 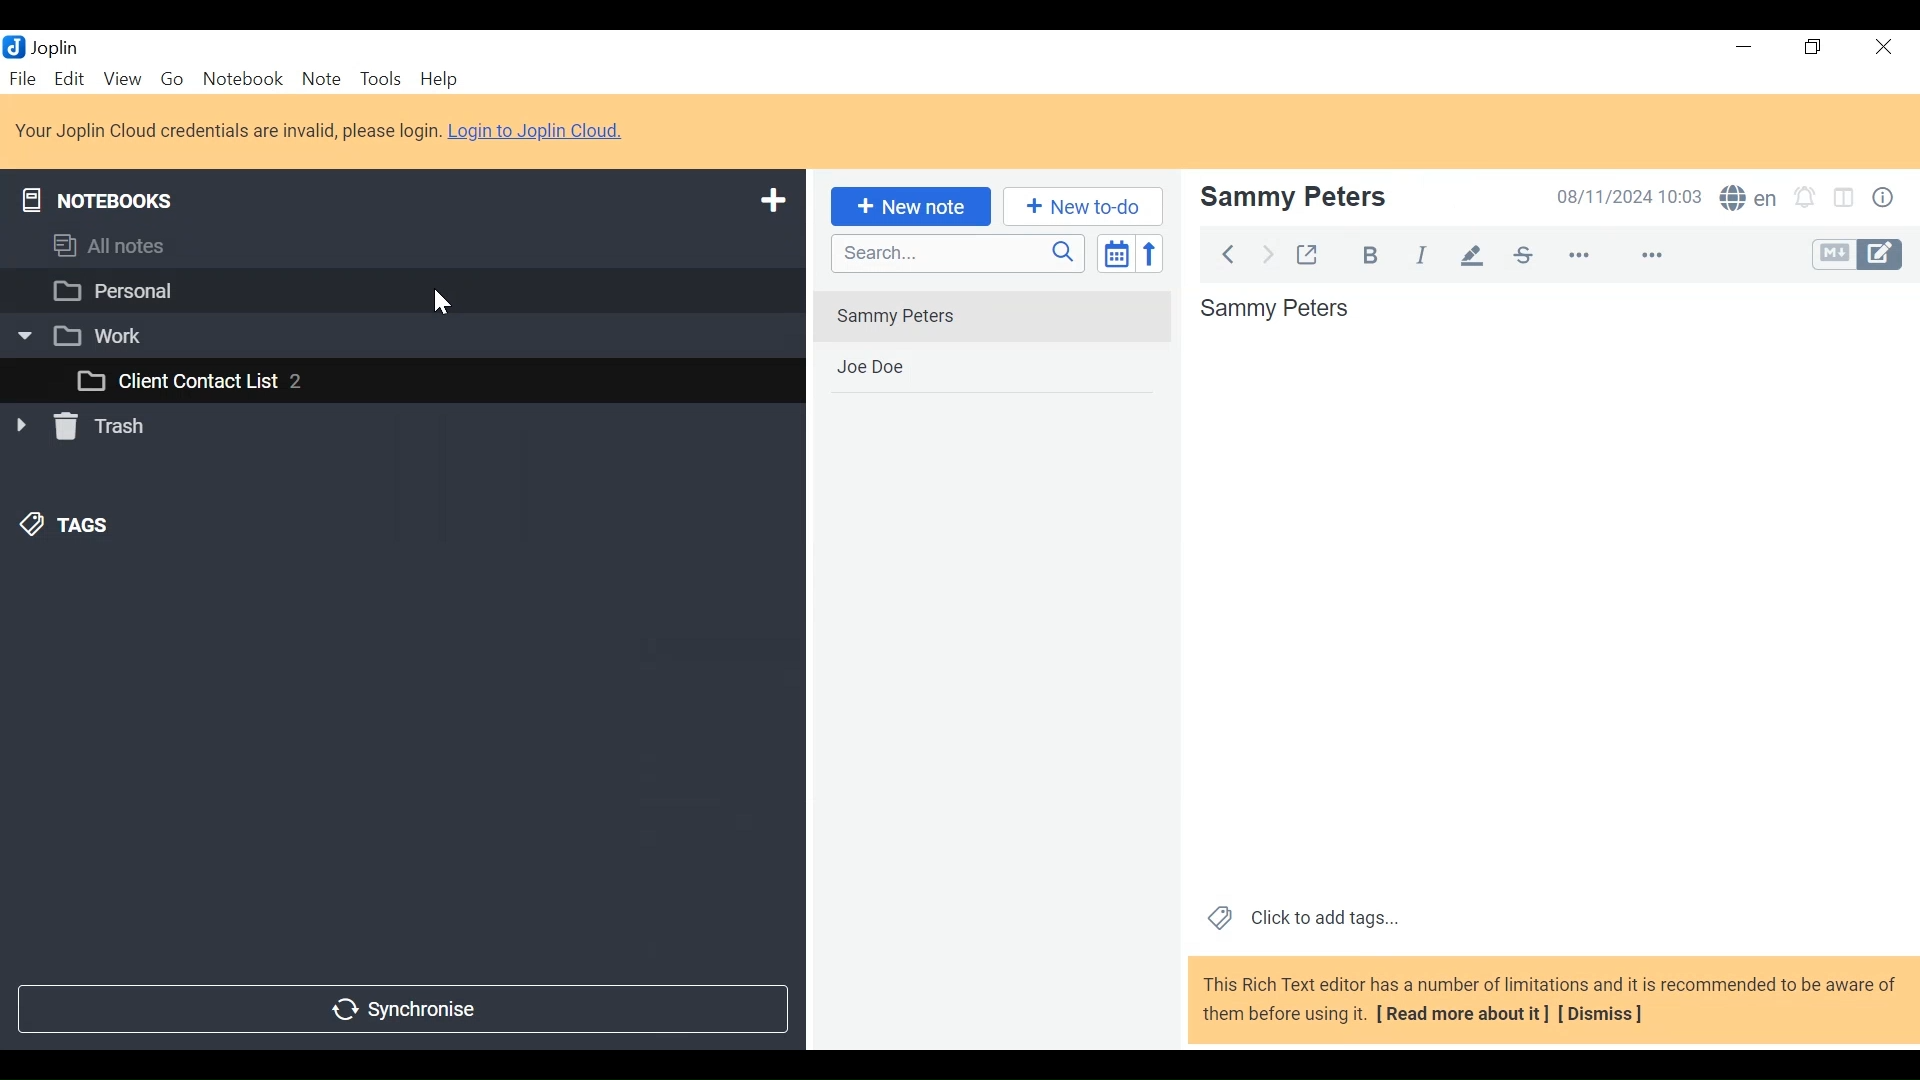 I want to click on Strikethrough, so click(x=1520, y=255).